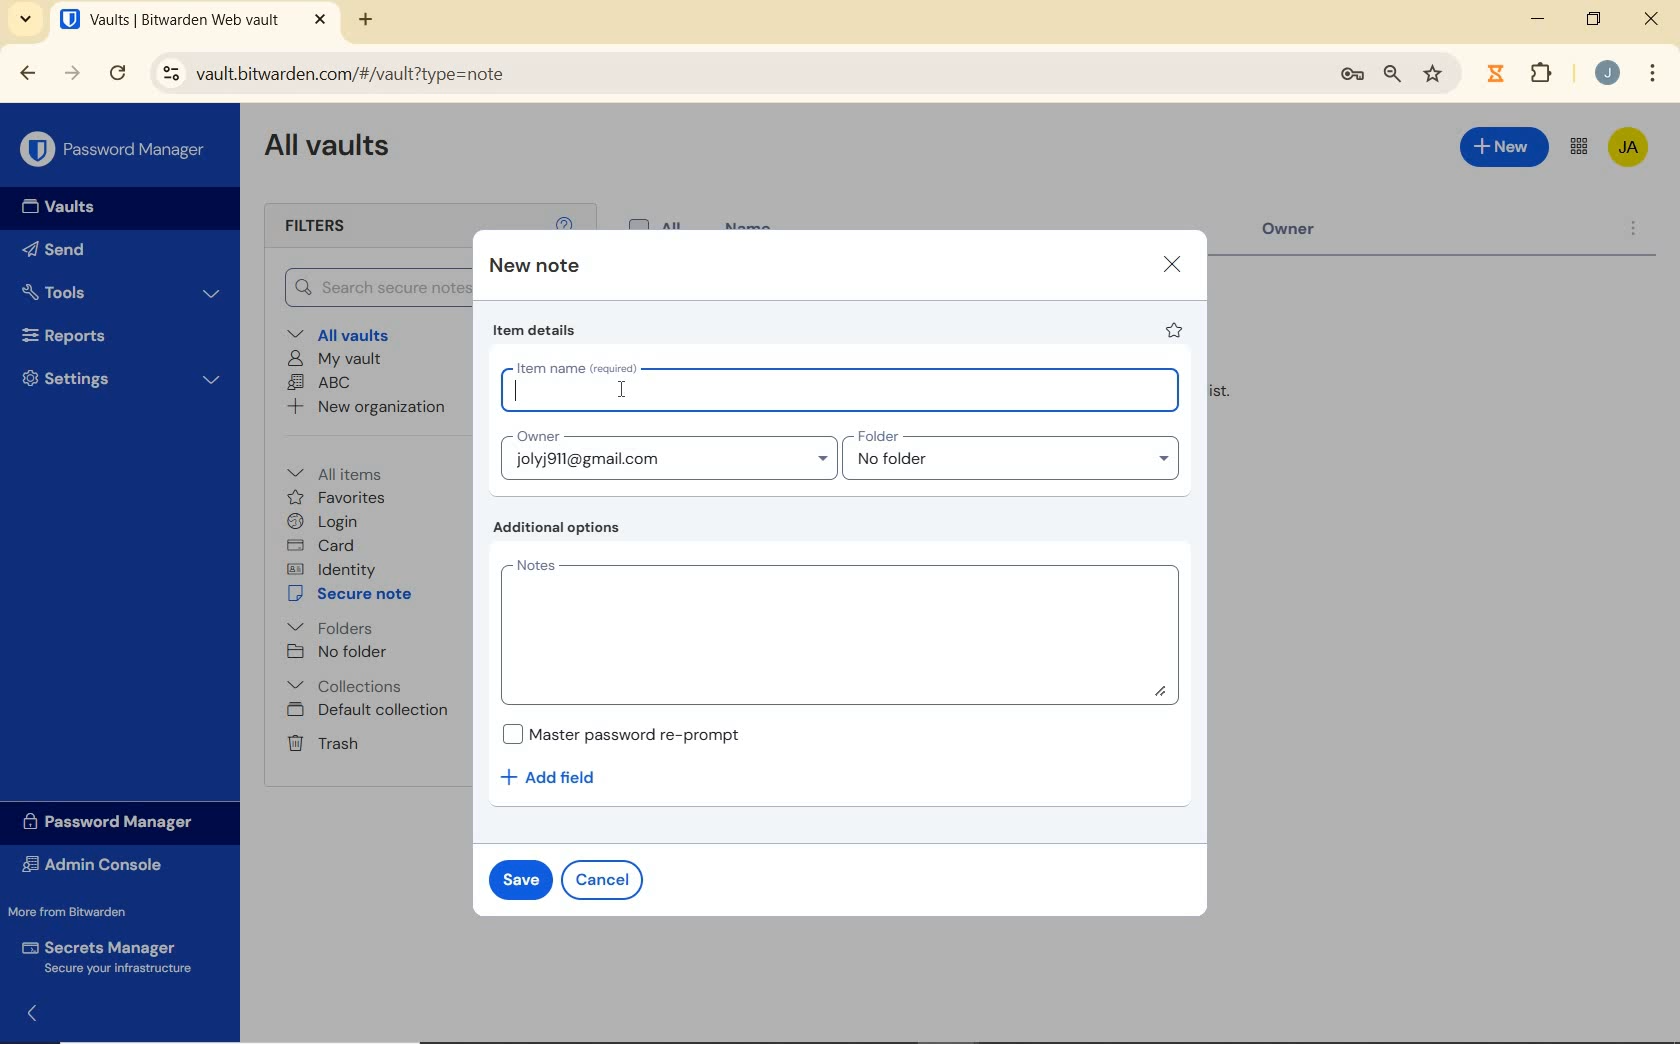 The image size is (1680, 1044). What do you see at coordinates (629, 383) in the screenshot?
I see `Mouse Cursor` at bounding box center [629, 383].